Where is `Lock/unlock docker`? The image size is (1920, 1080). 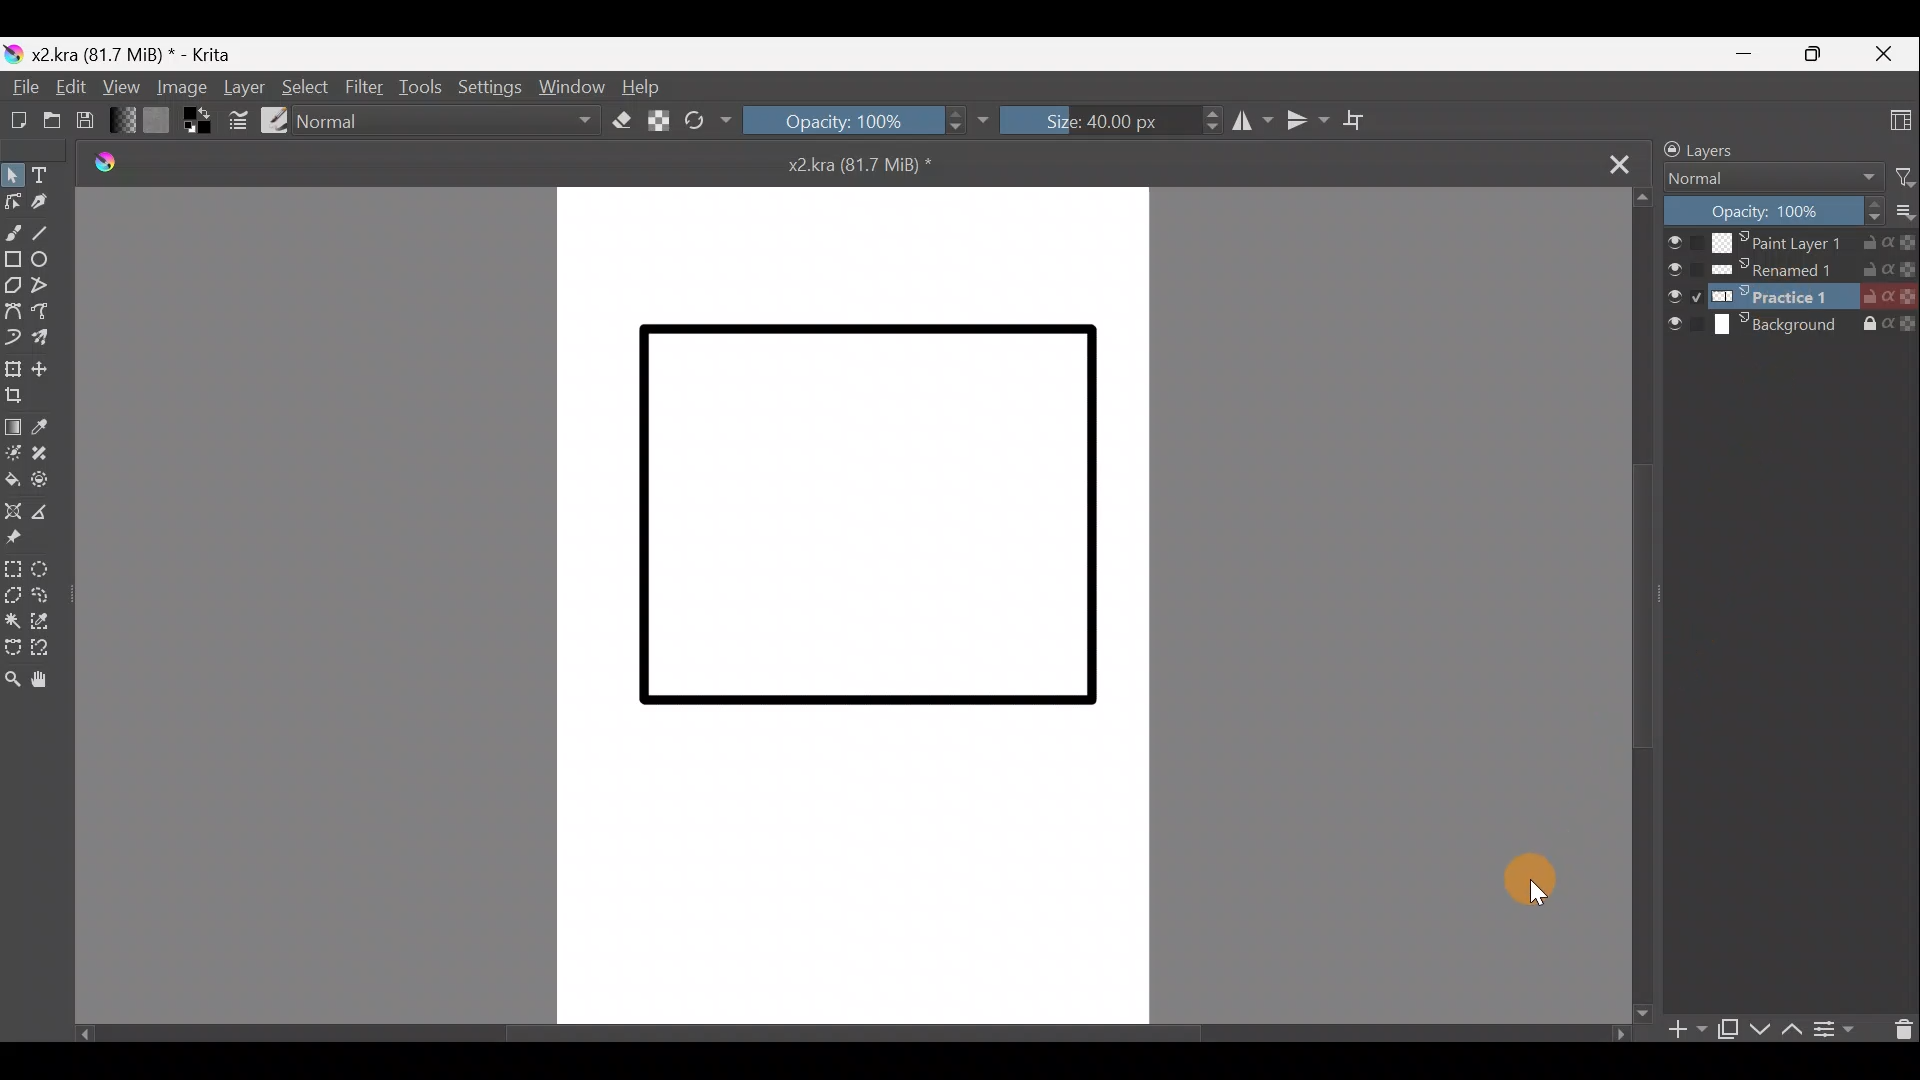 Lock/unlock docker is located at coordinates (1668, 146).